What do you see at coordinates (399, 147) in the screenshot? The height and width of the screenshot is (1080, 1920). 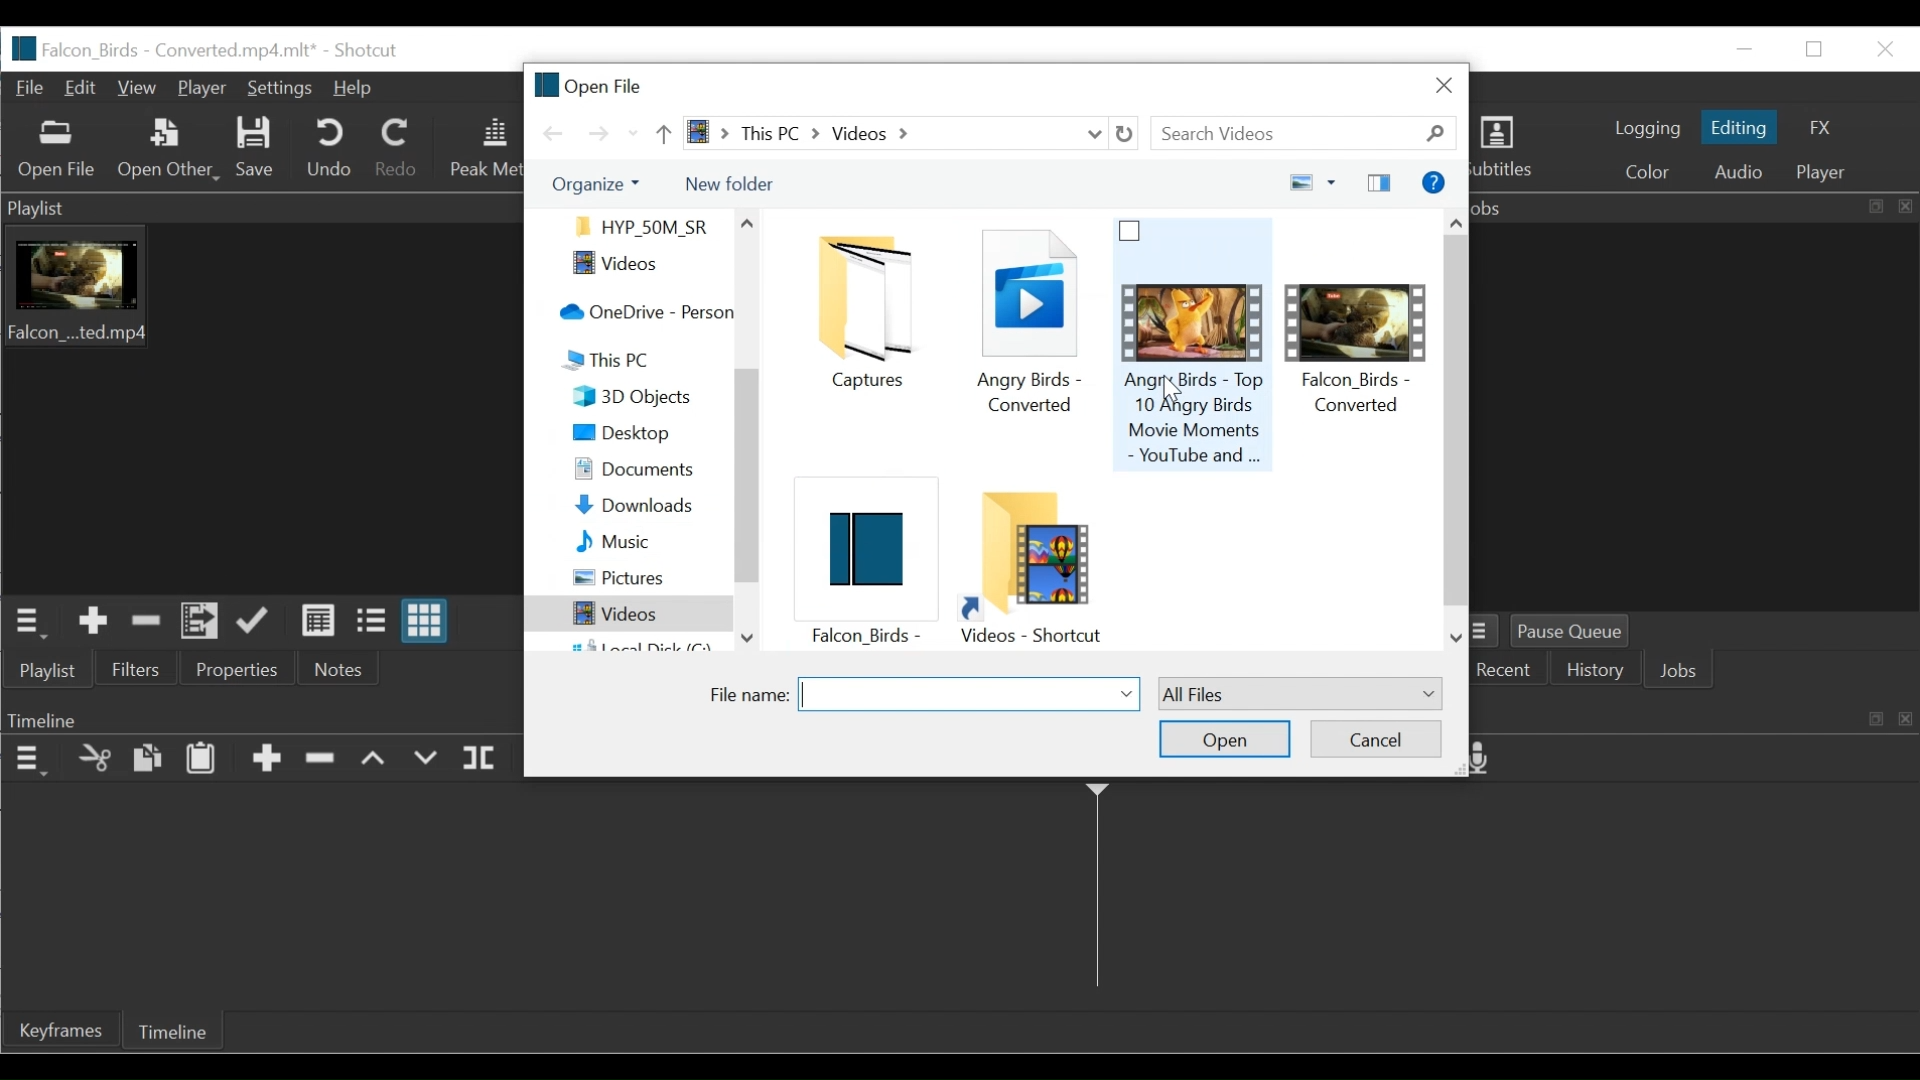 I see `Redo` at bounding box center [399, 147].